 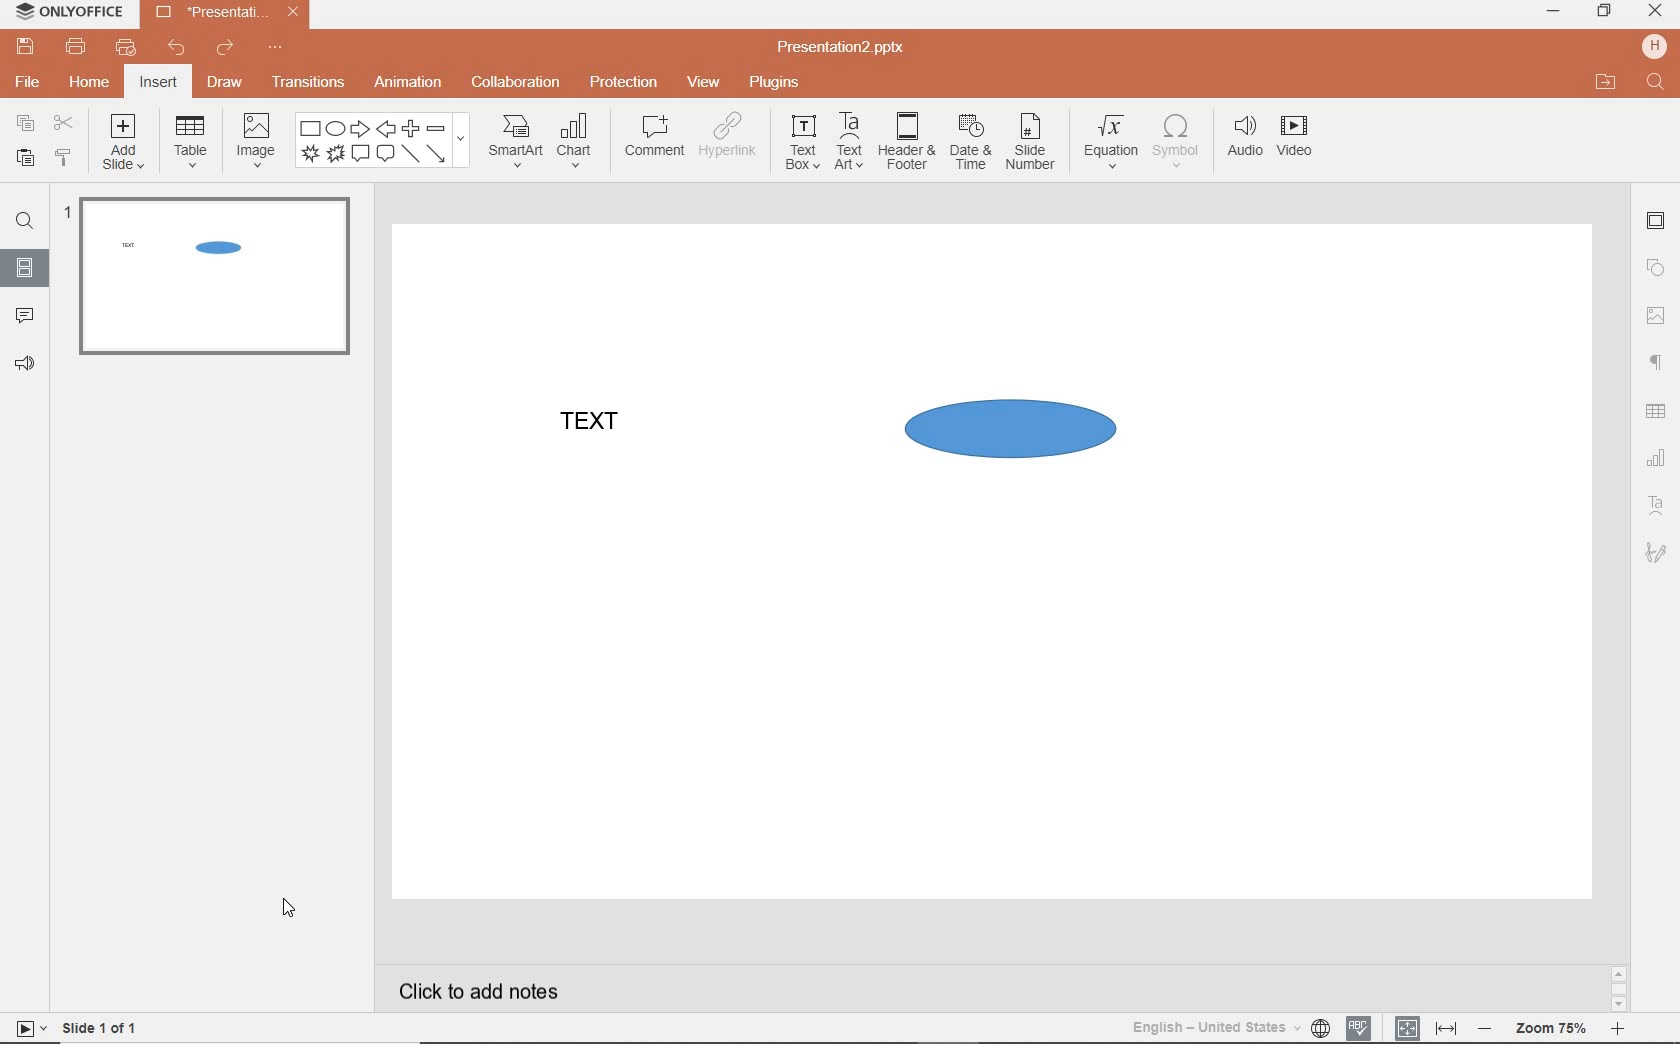 What do you see at coordinates (1656, 315) in the screenshot?
I see `IMAGE SETTINGS` at bounding box center [1656, 315].